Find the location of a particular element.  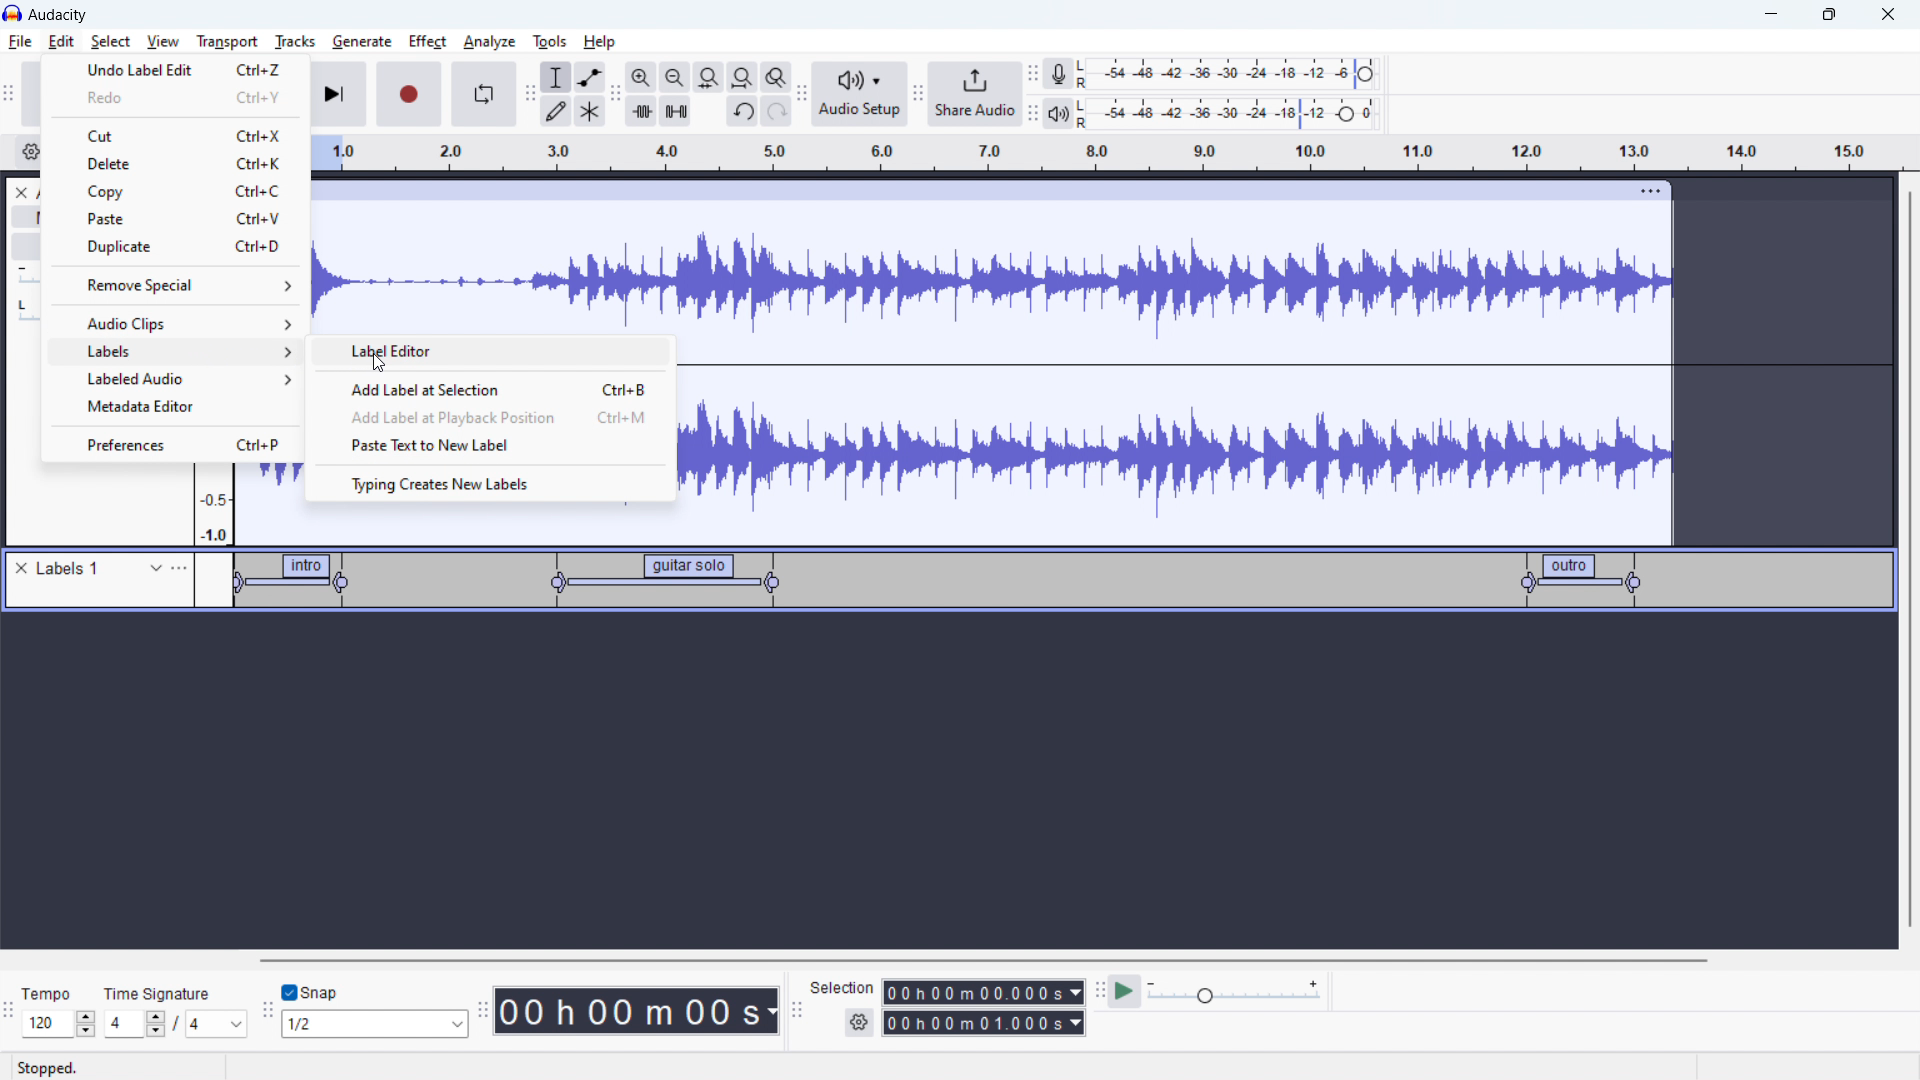

effect is located at coordinates (428, 42).